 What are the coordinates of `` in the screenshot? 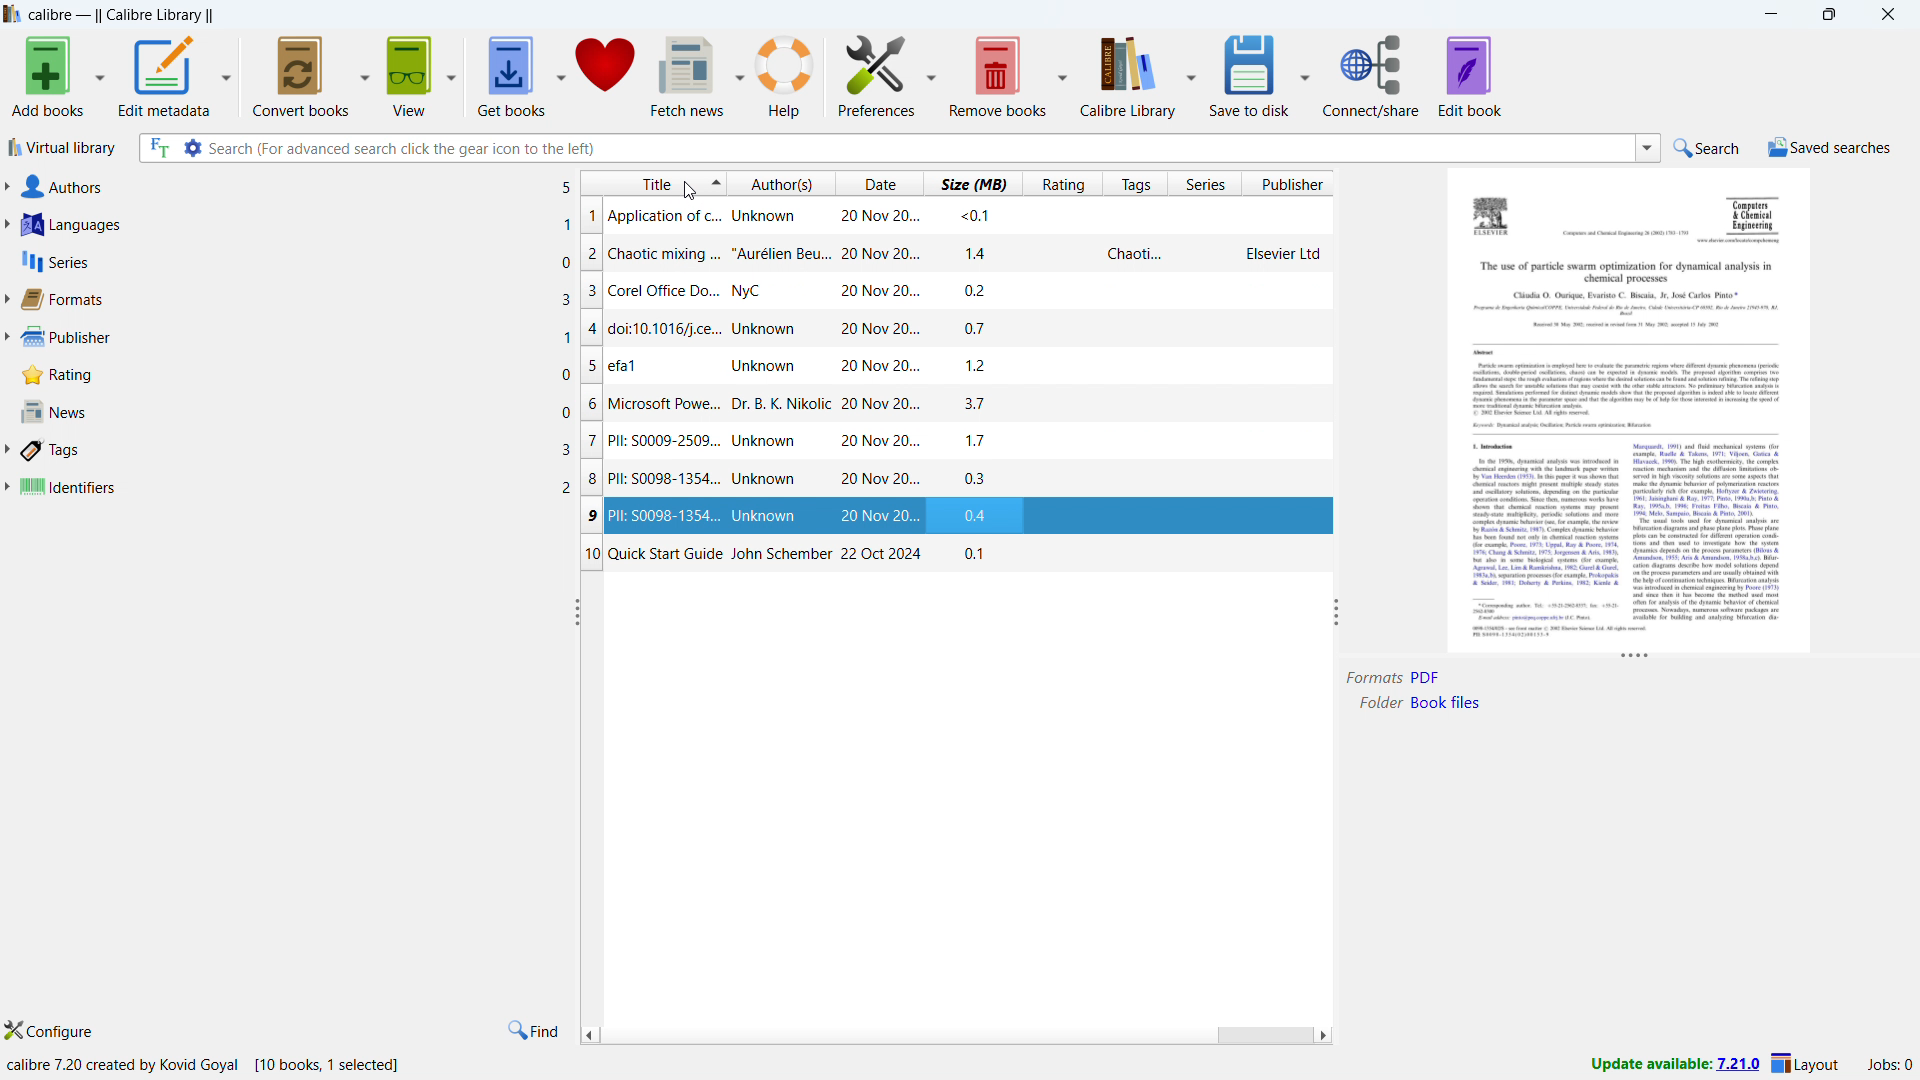 It's located at (1624, 272).